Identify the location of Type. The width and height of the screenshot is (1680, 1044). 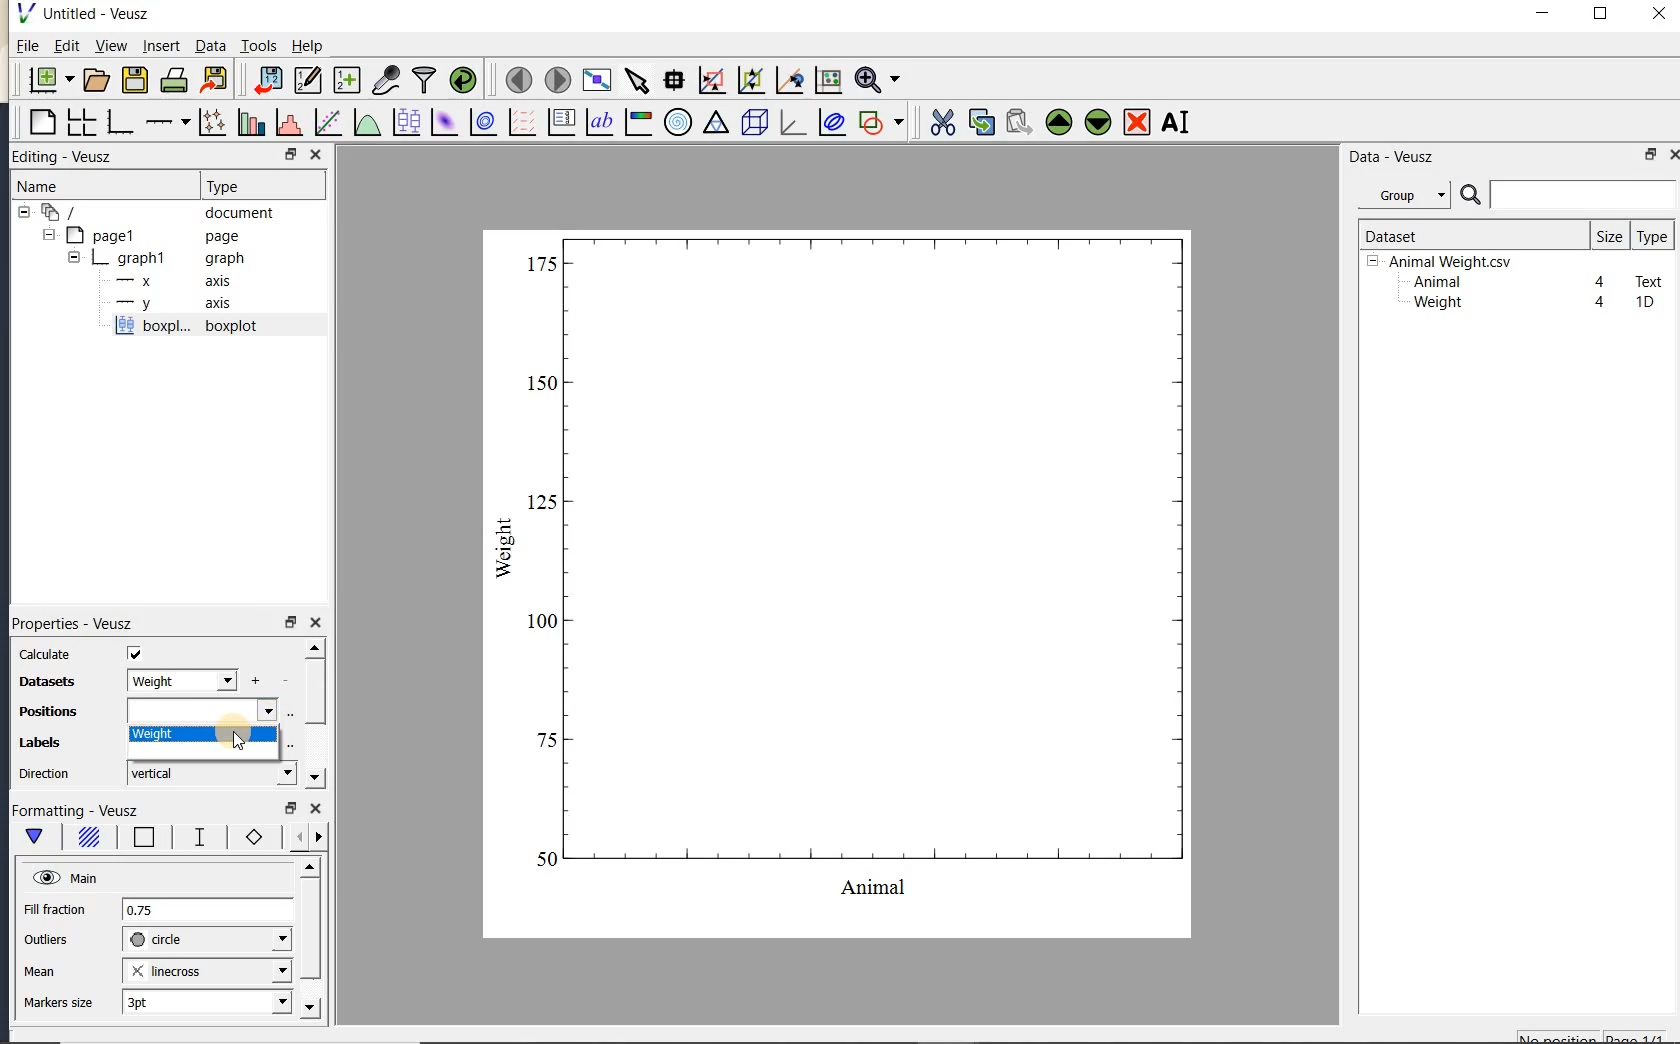
(258, 184).